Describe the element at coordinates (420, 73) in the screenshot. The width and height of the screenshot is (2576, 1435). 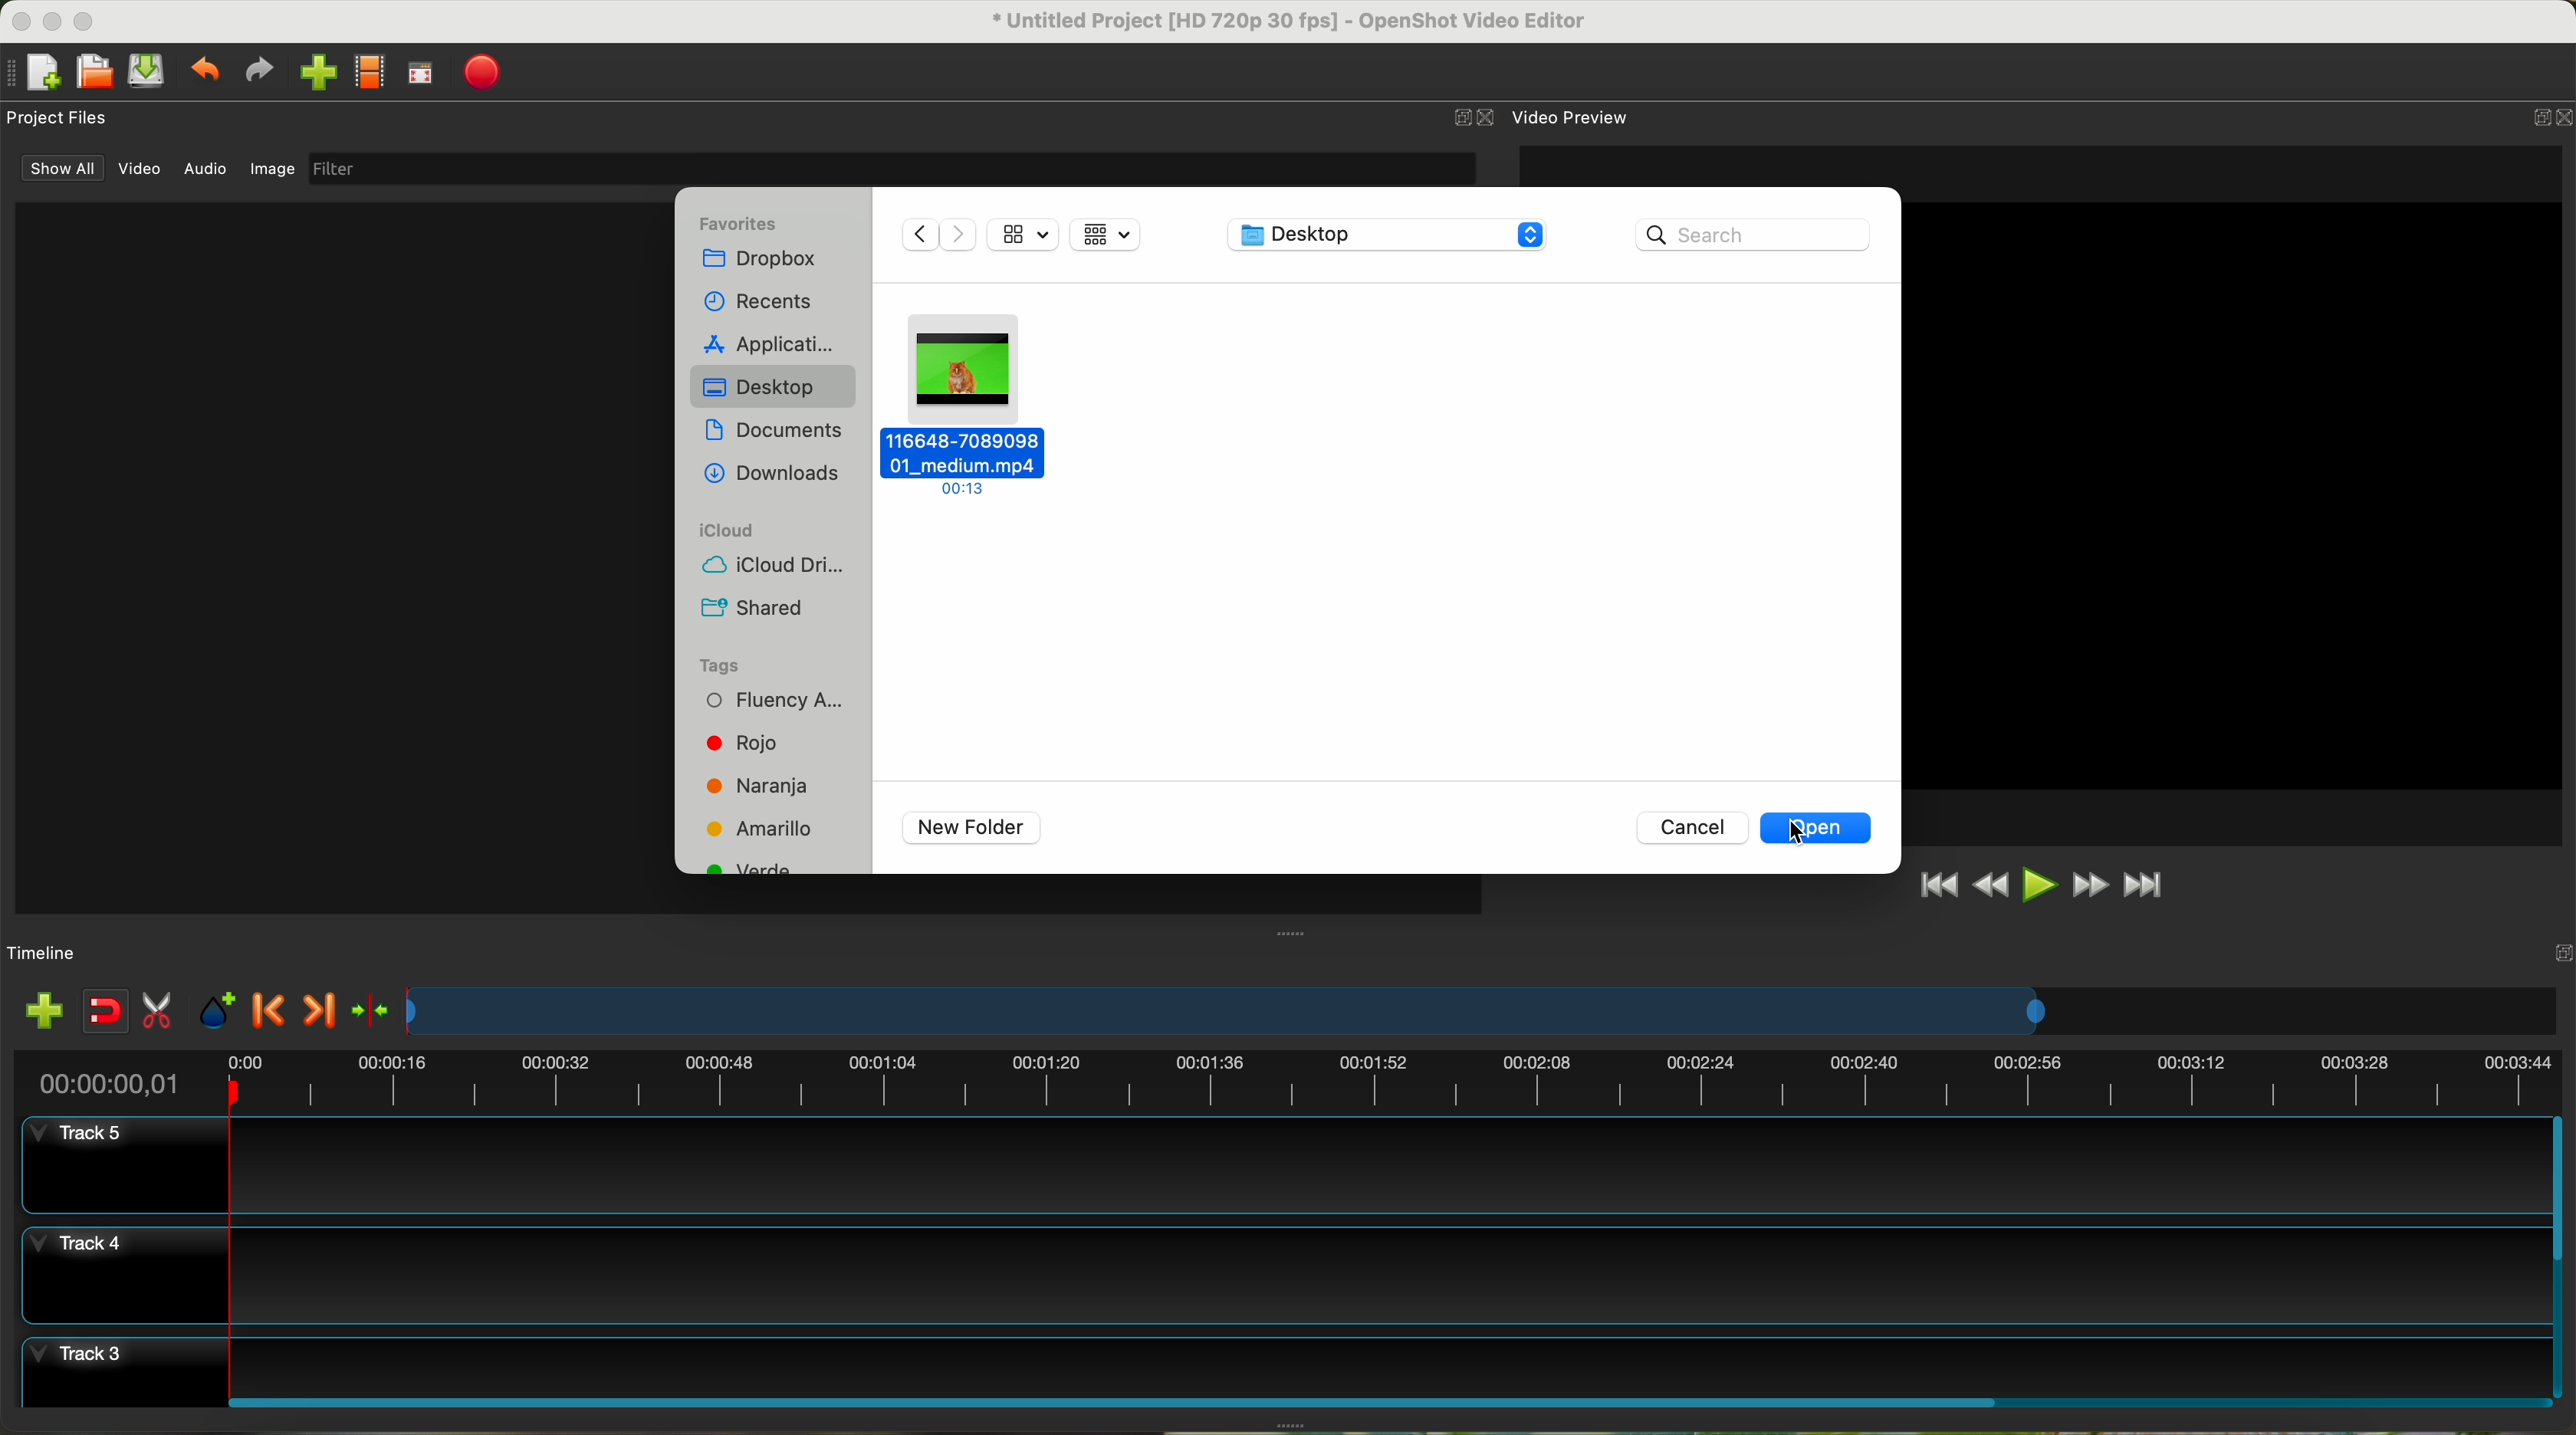
I see `full screen` at that location.